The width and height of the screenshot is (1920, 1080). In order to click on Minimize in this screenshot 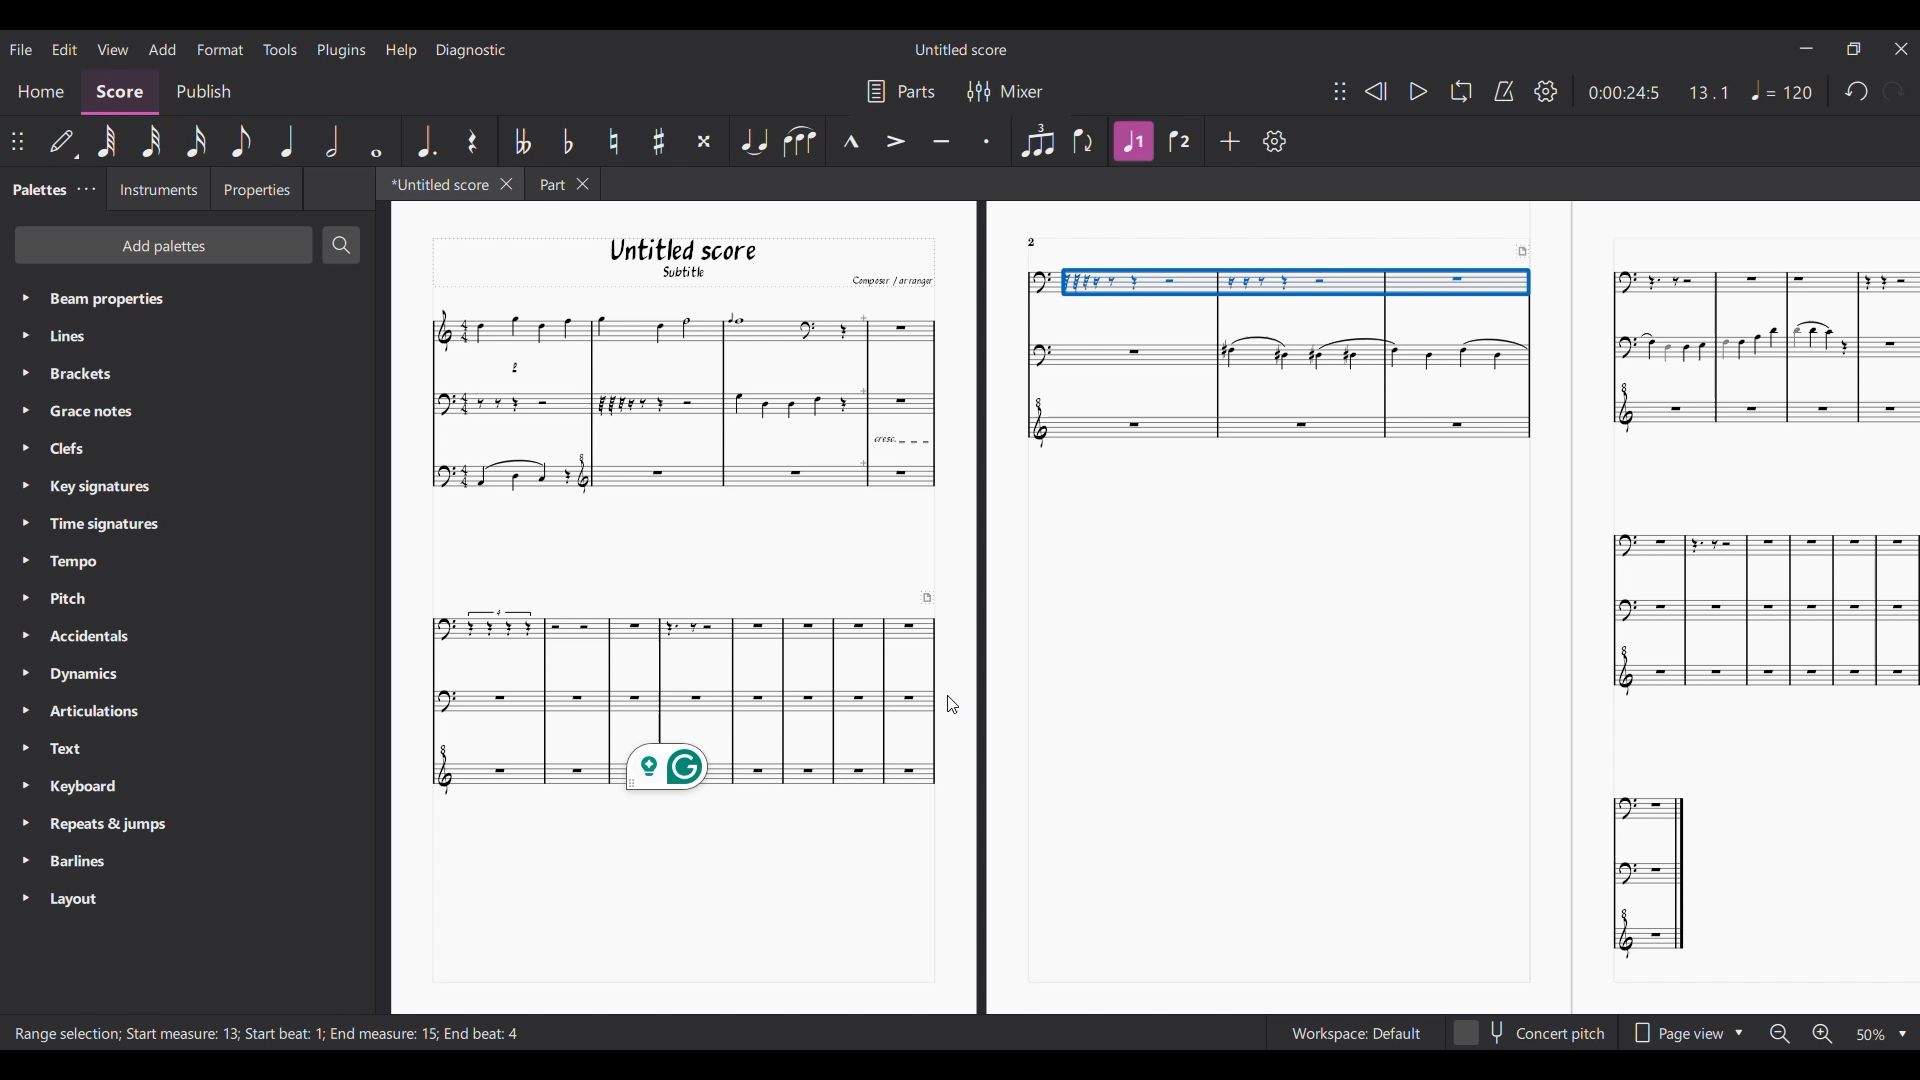, I will do `click(1806, 48)`.